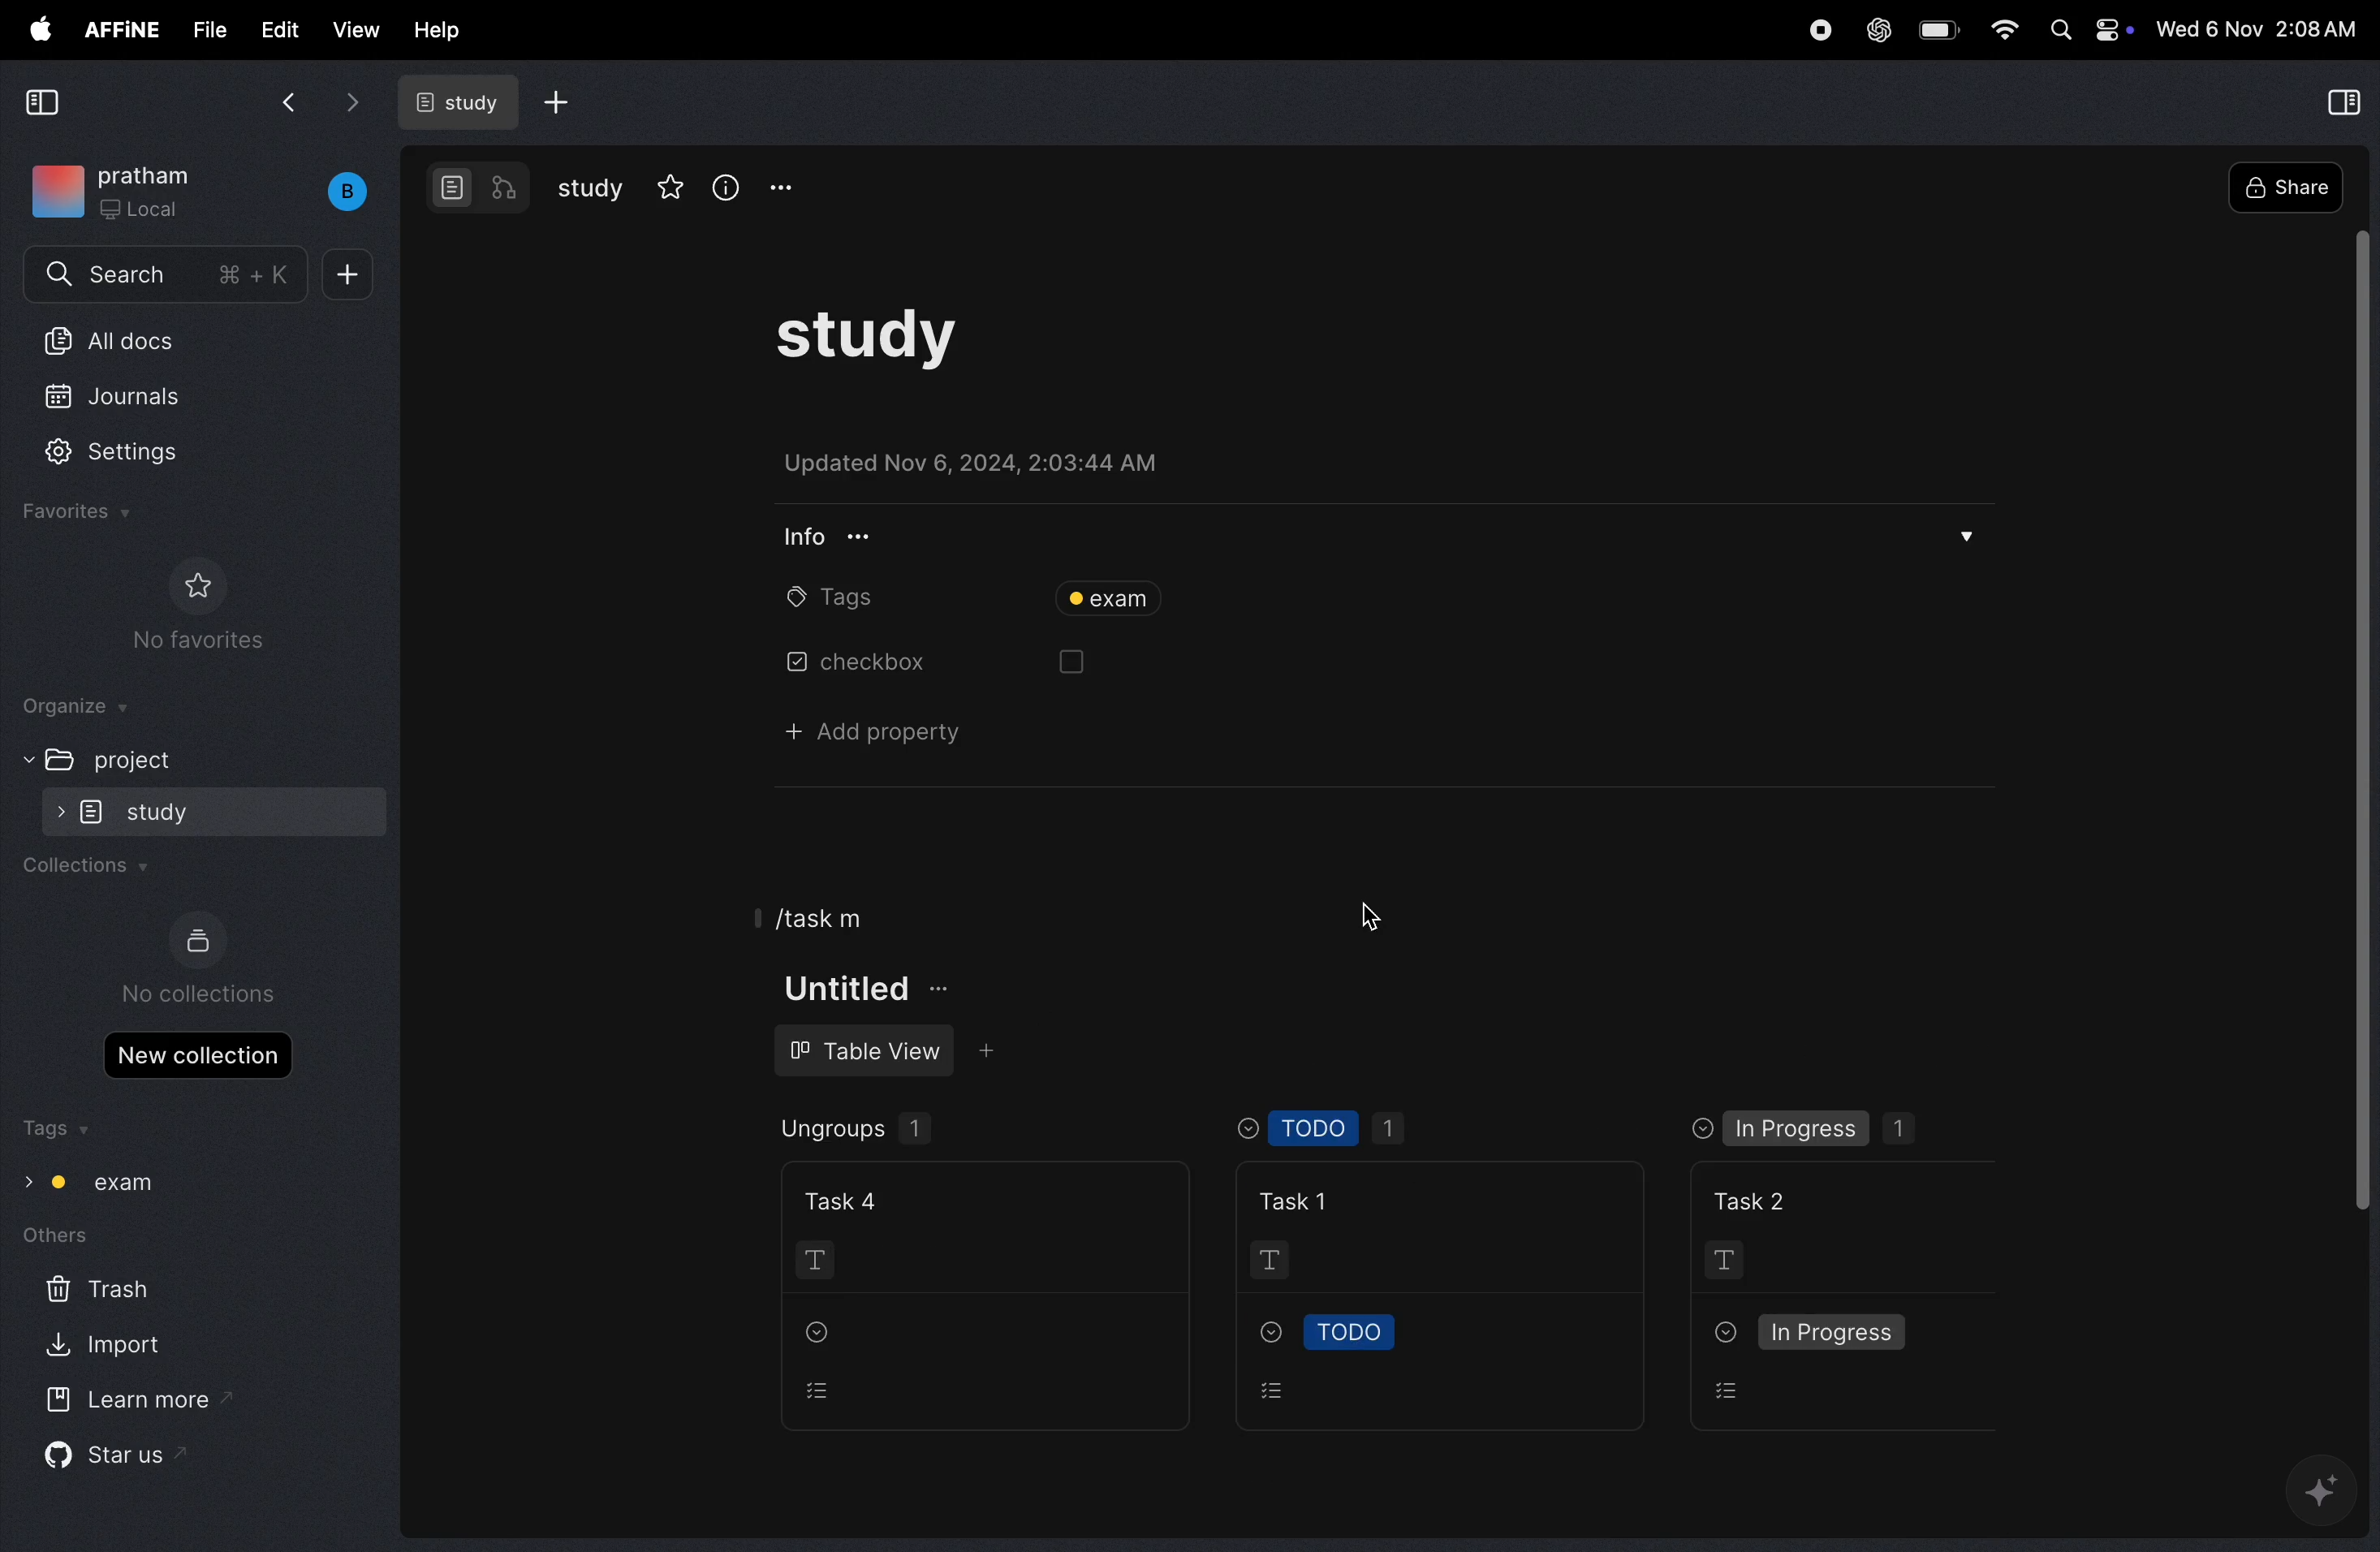  What do you see at coordinates (1814, 30) in the screenshot?
I see `record` at bounding box center [1814, 30].